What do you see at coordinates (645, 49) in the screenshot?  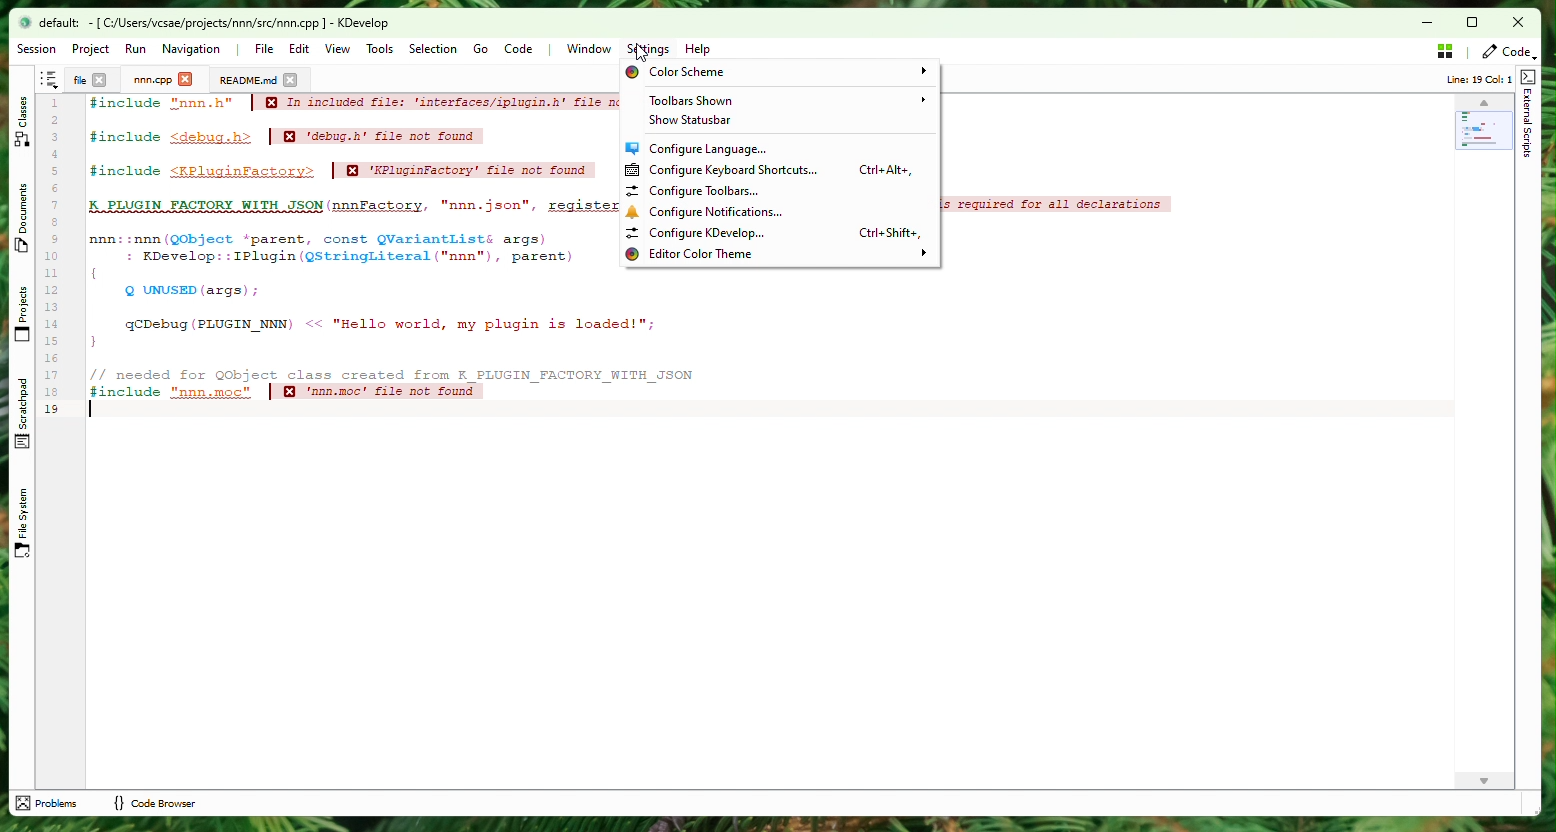 I see `cursor` at bounding box center [645, 49].